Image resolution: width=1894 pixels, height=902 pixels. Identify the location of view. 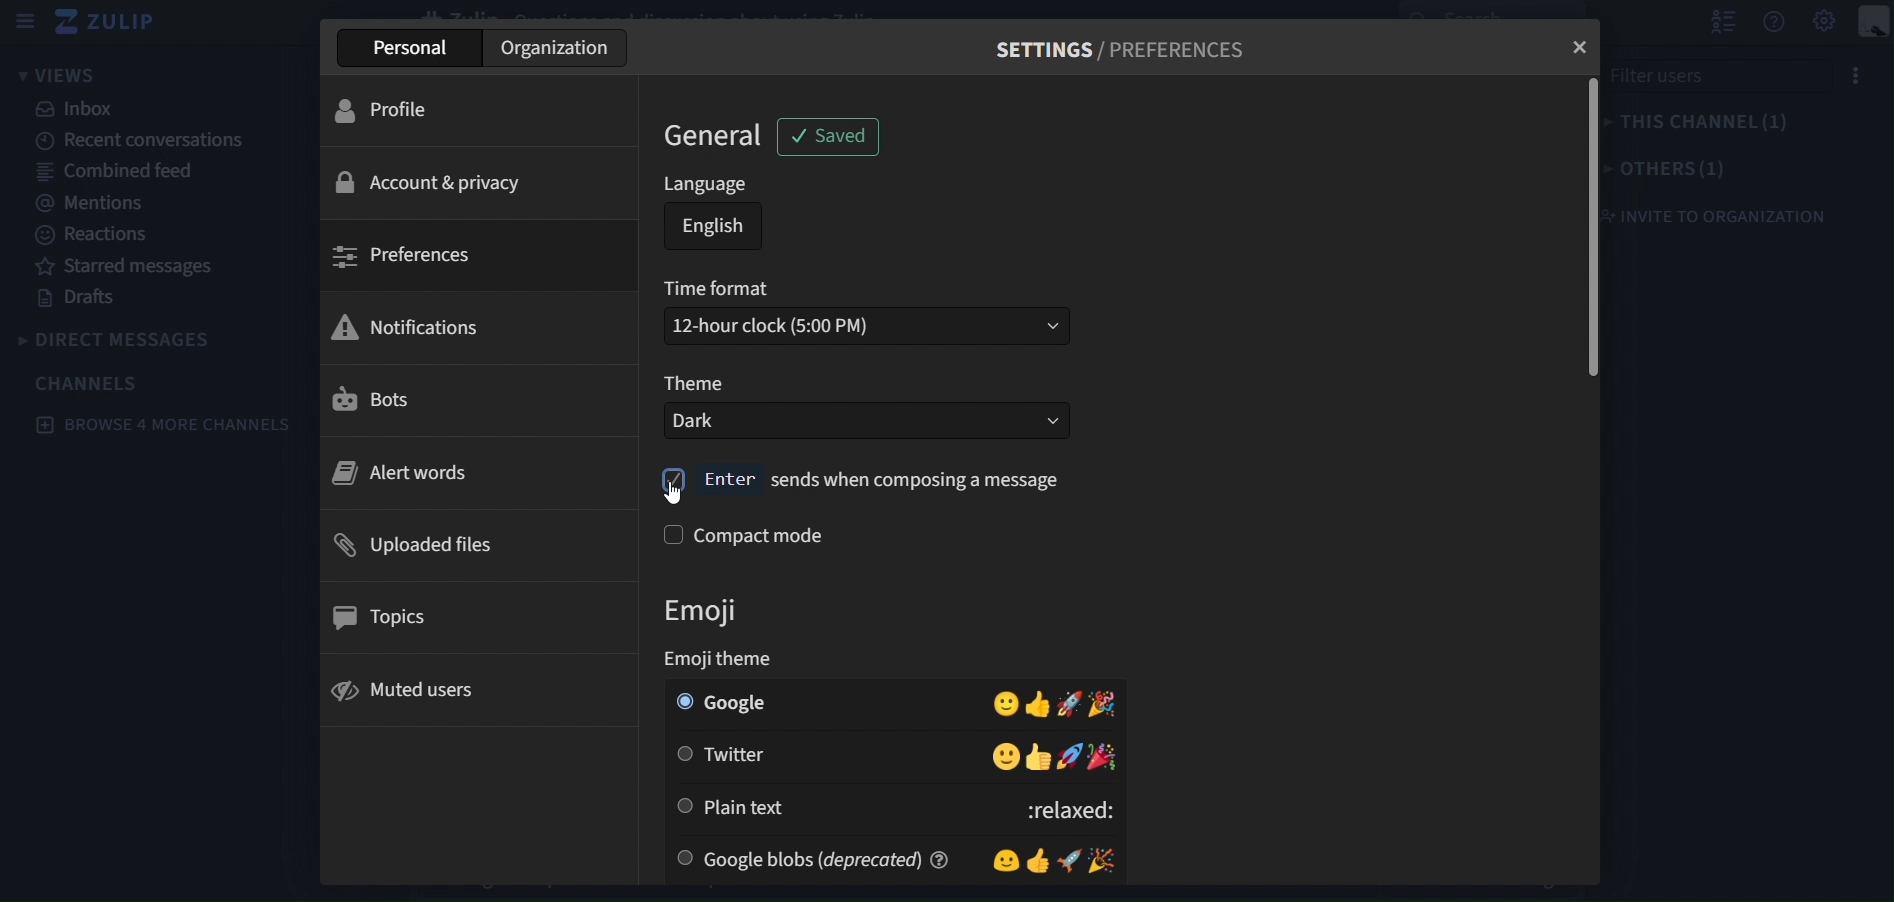
(60, 75).